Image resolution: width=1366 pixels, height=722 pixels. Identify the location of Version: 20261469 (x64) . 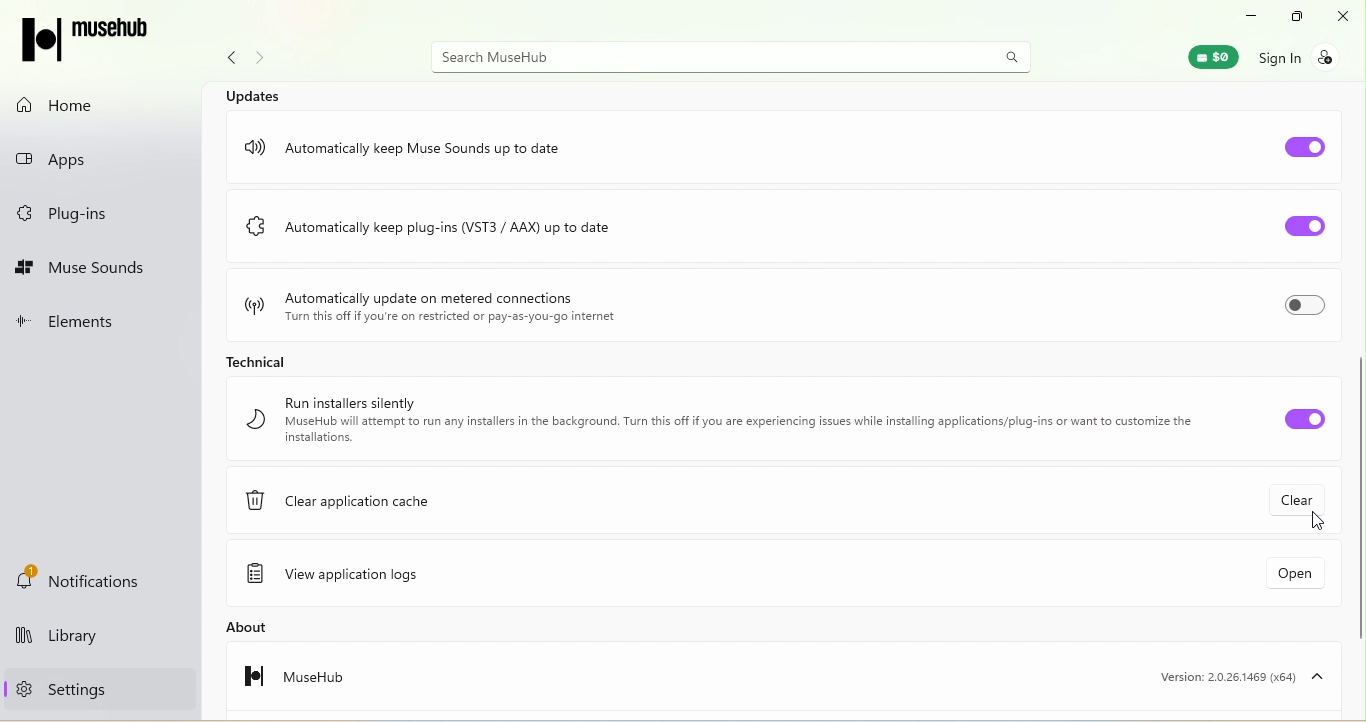
(1236, 676).